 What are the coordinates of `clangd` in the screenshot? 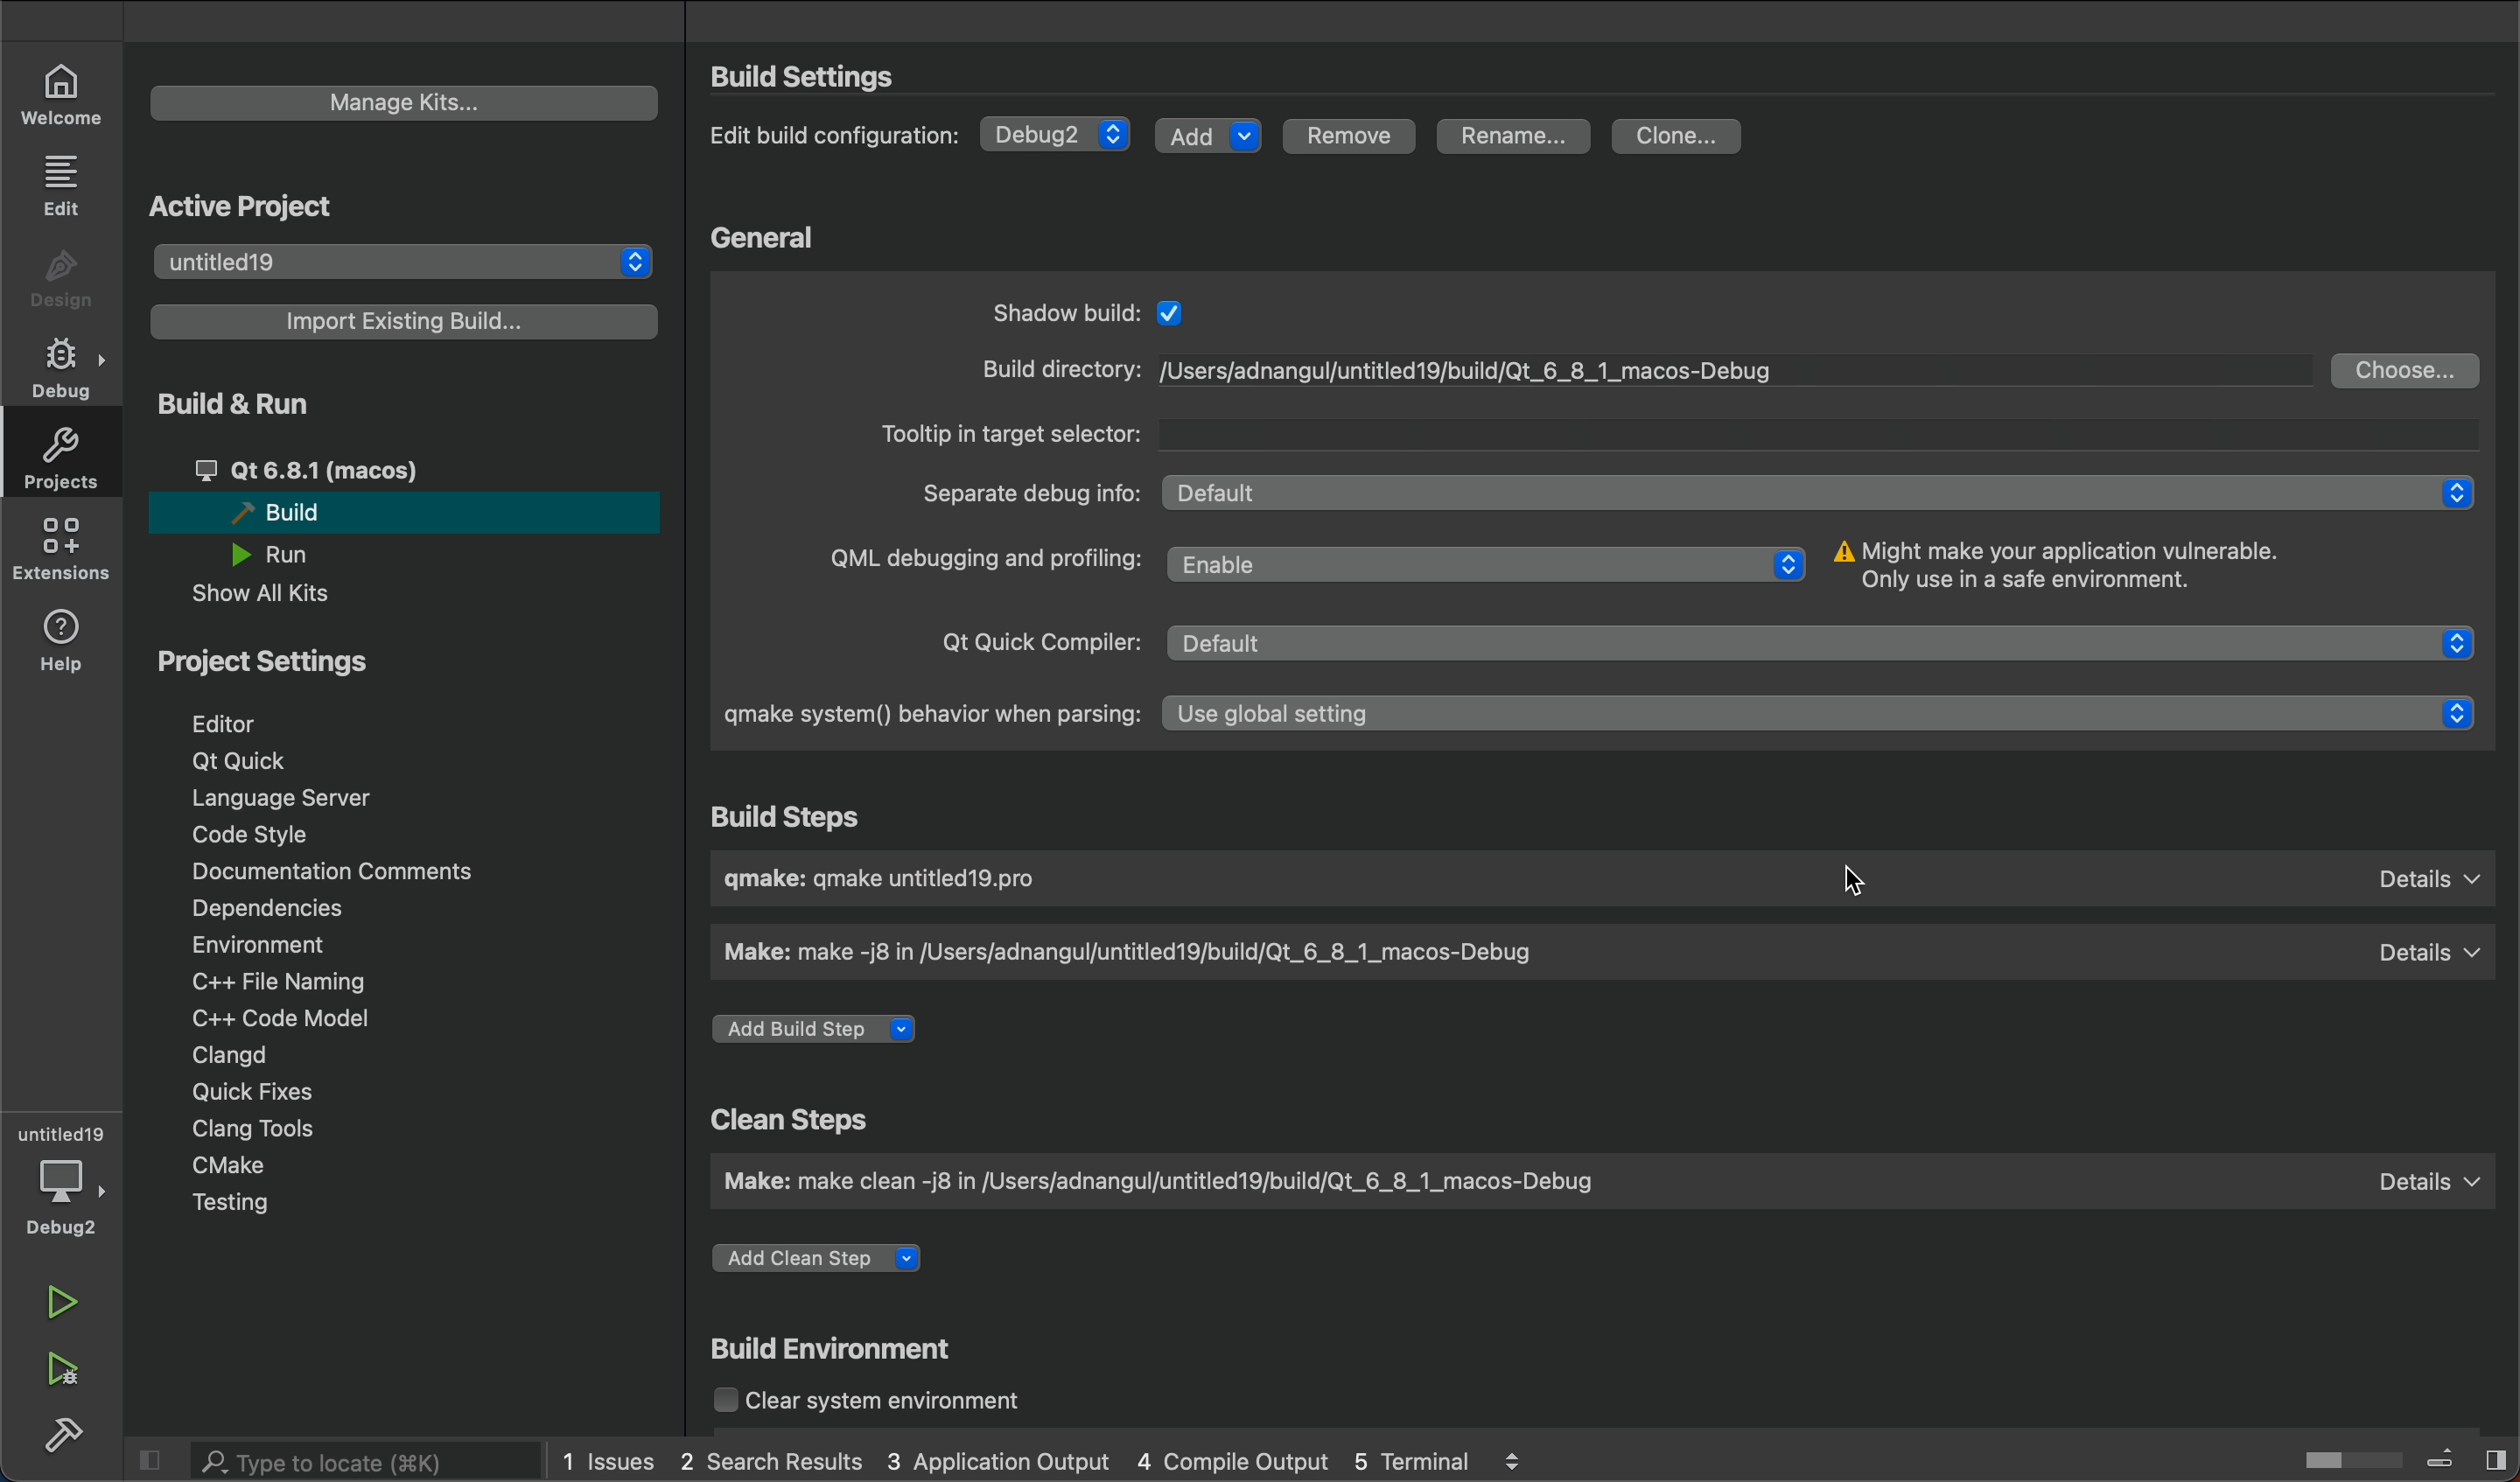 It's located at (229, 1055).